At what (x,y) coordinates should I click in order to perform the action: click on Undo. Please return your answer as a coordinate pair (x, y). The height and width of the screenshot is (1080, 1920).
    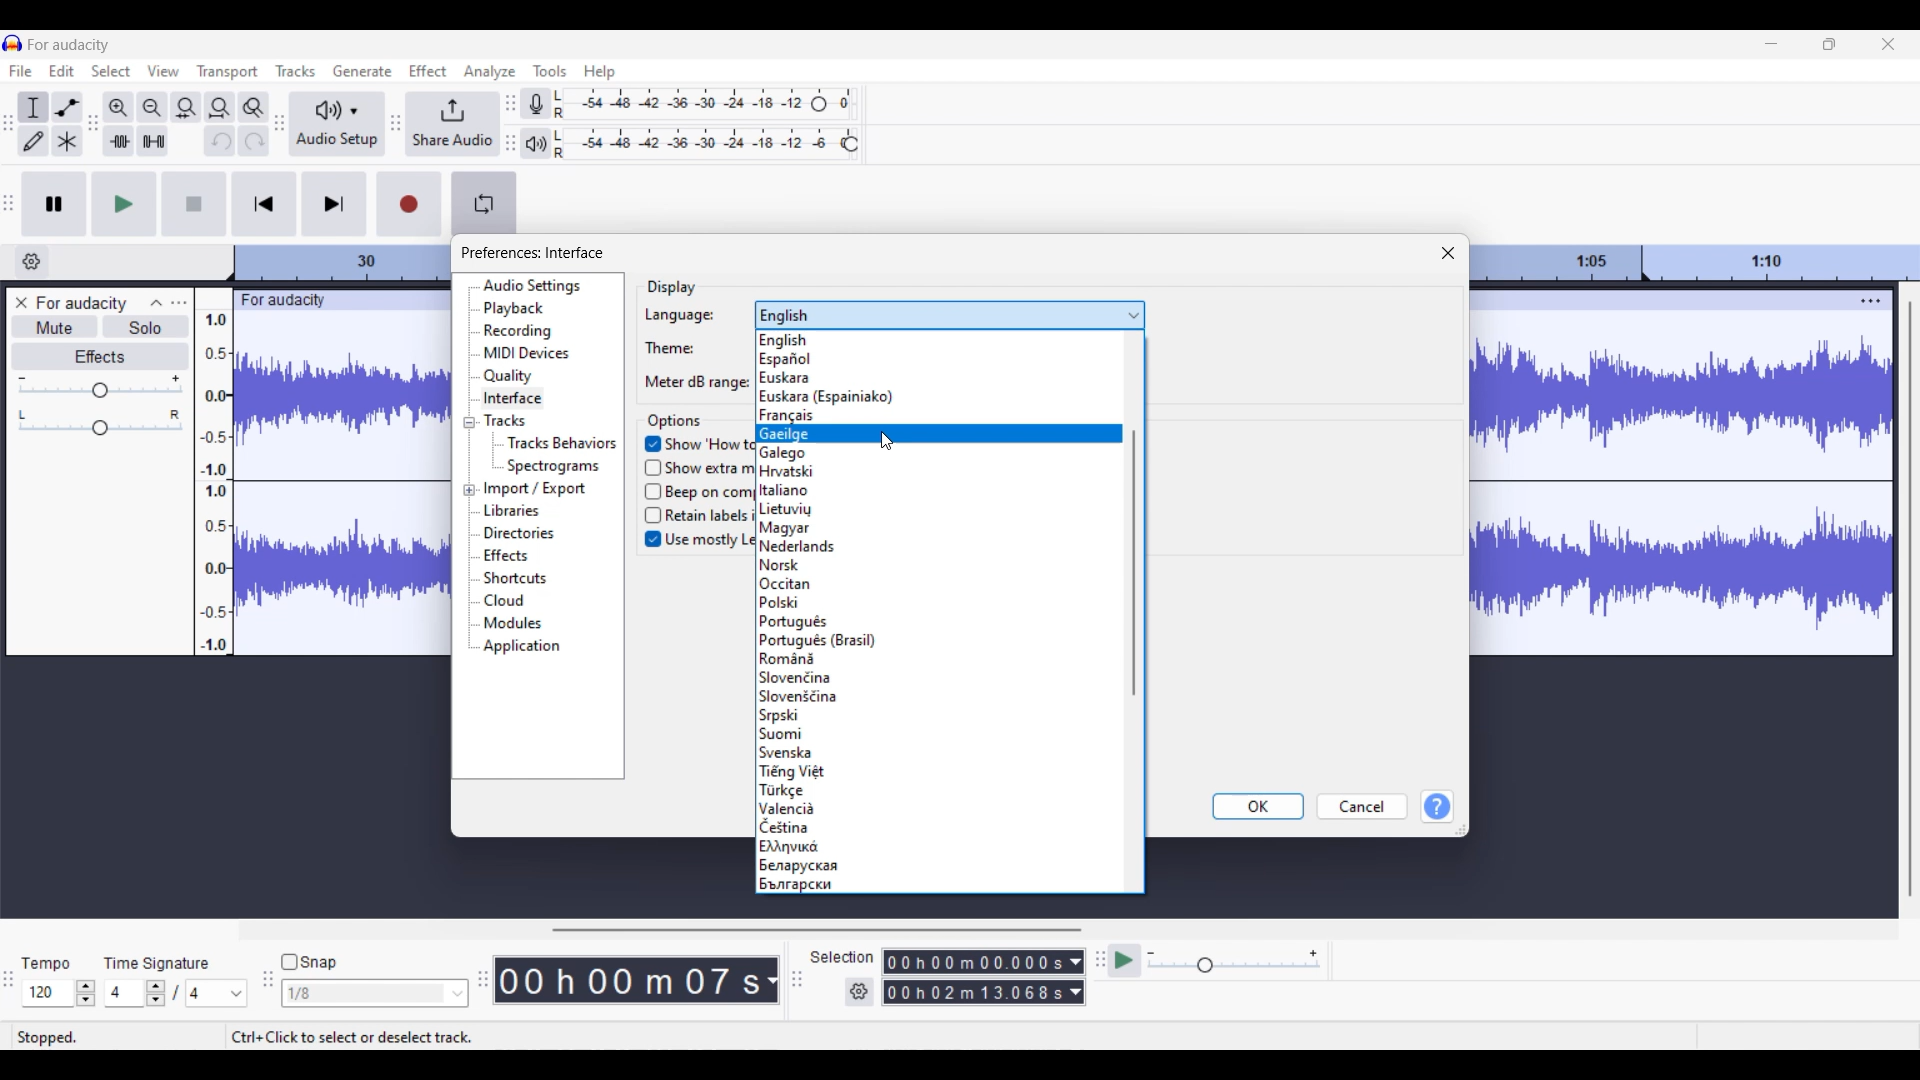
    Looking at the image, I should click on (219, 140).